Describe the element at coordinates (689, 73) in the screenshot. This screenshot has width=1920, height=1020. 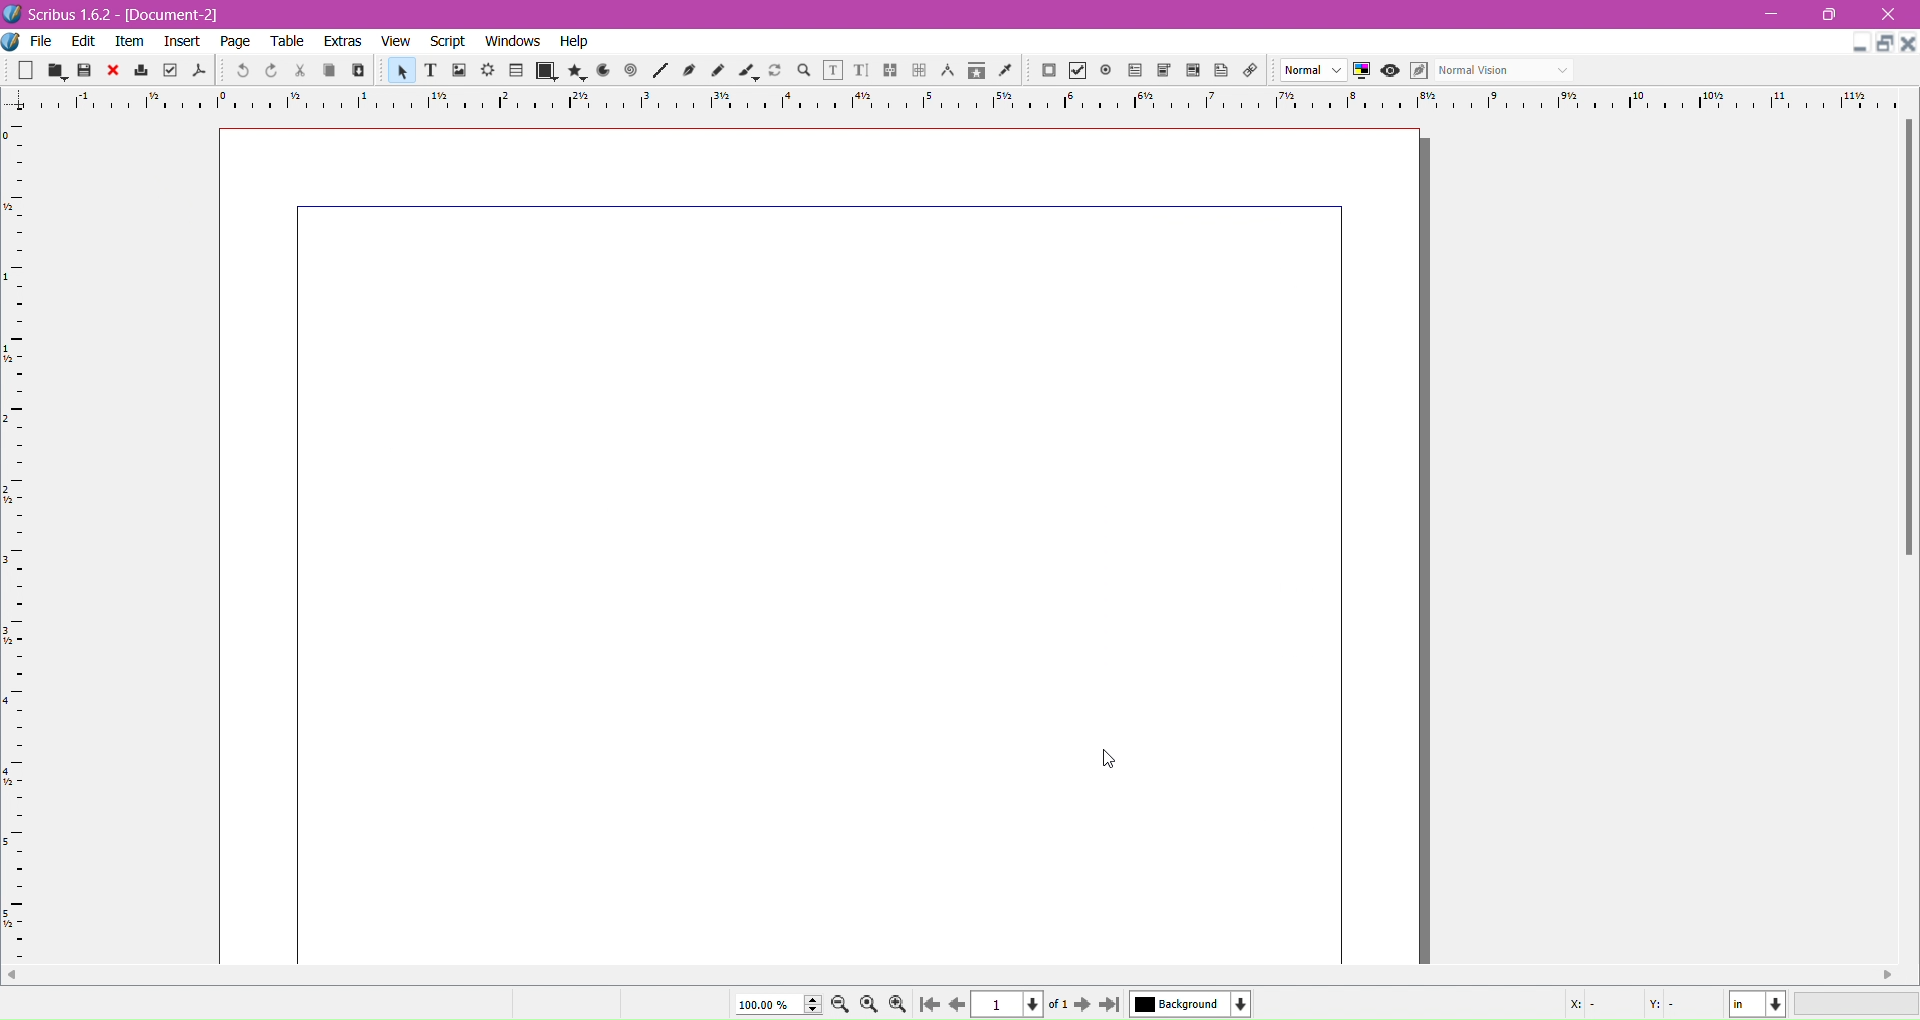
I see `icon` at that location.